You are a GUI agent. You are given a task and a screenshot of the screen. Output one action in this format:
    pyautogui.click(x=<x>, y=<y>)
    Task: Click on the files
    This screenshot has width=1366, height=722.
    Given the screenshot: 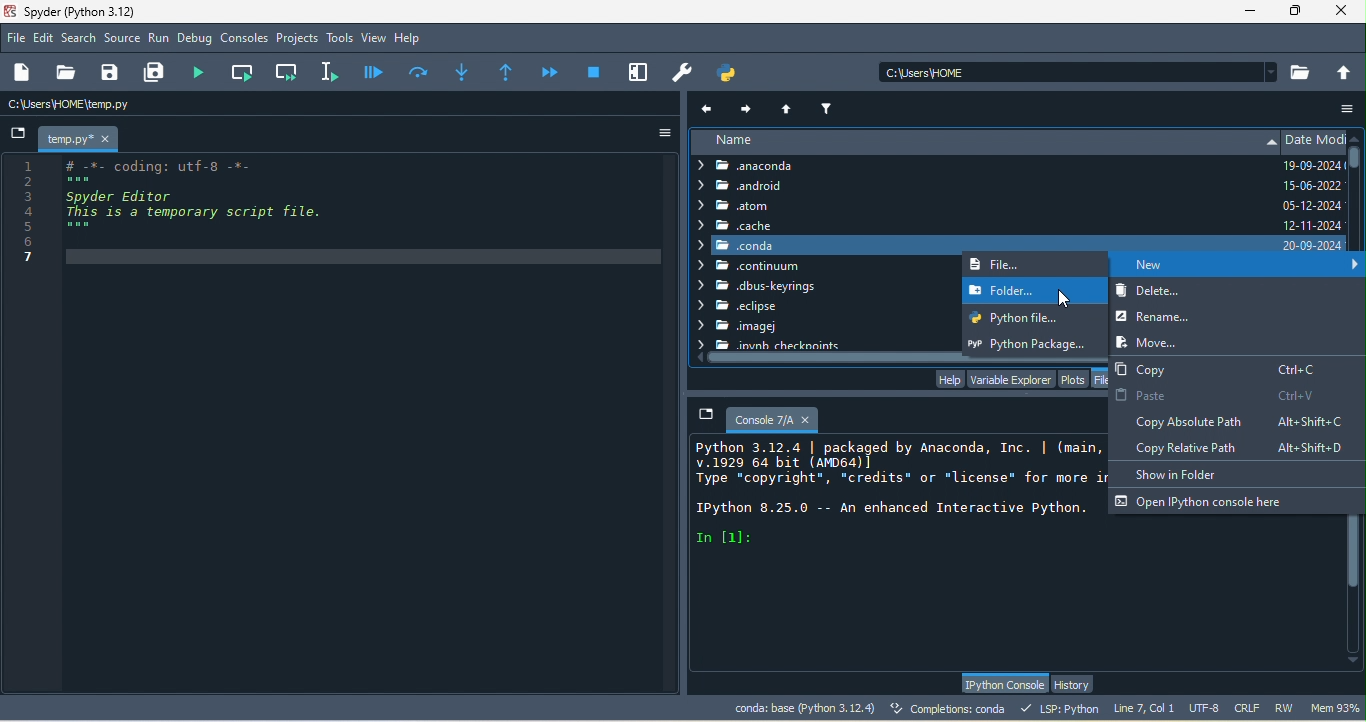 What is the action you would take?
    pyautogui.click(x=1103, y=378)
    